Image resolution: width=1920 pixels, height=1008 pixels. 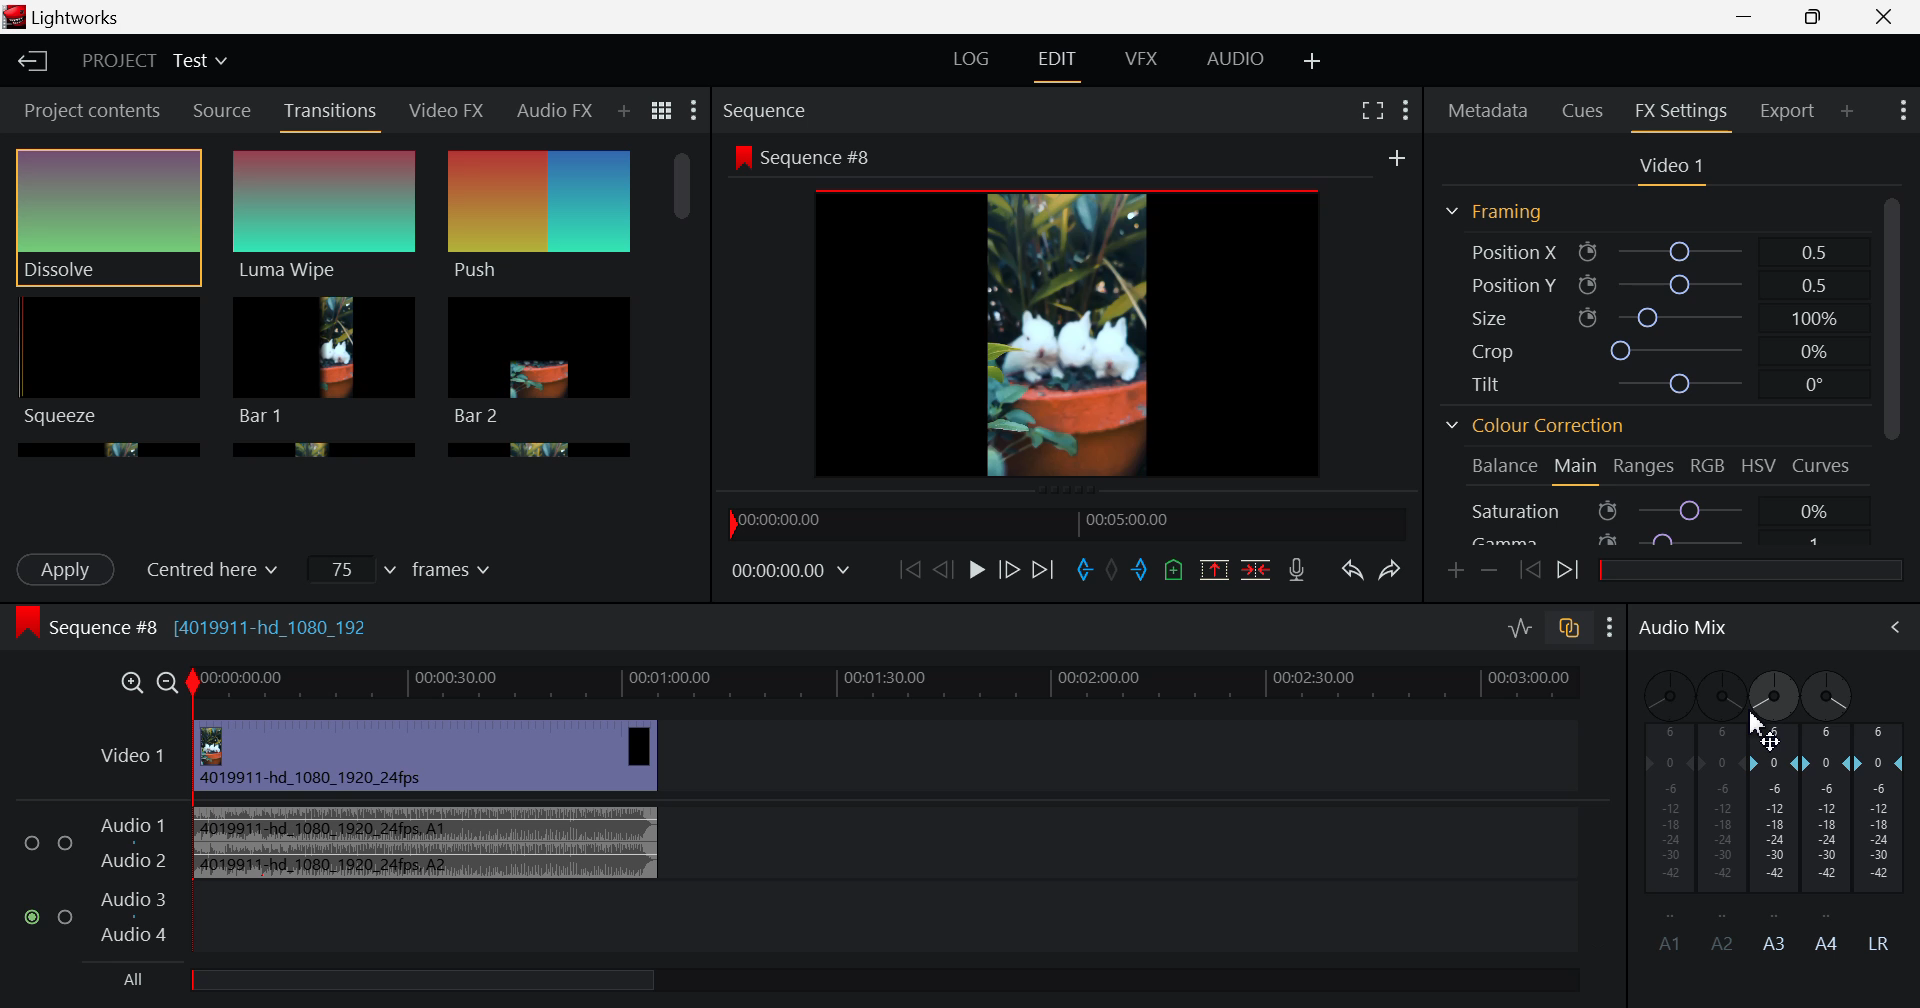 I want to click on Show Settings, so click(x=1404, y=110).